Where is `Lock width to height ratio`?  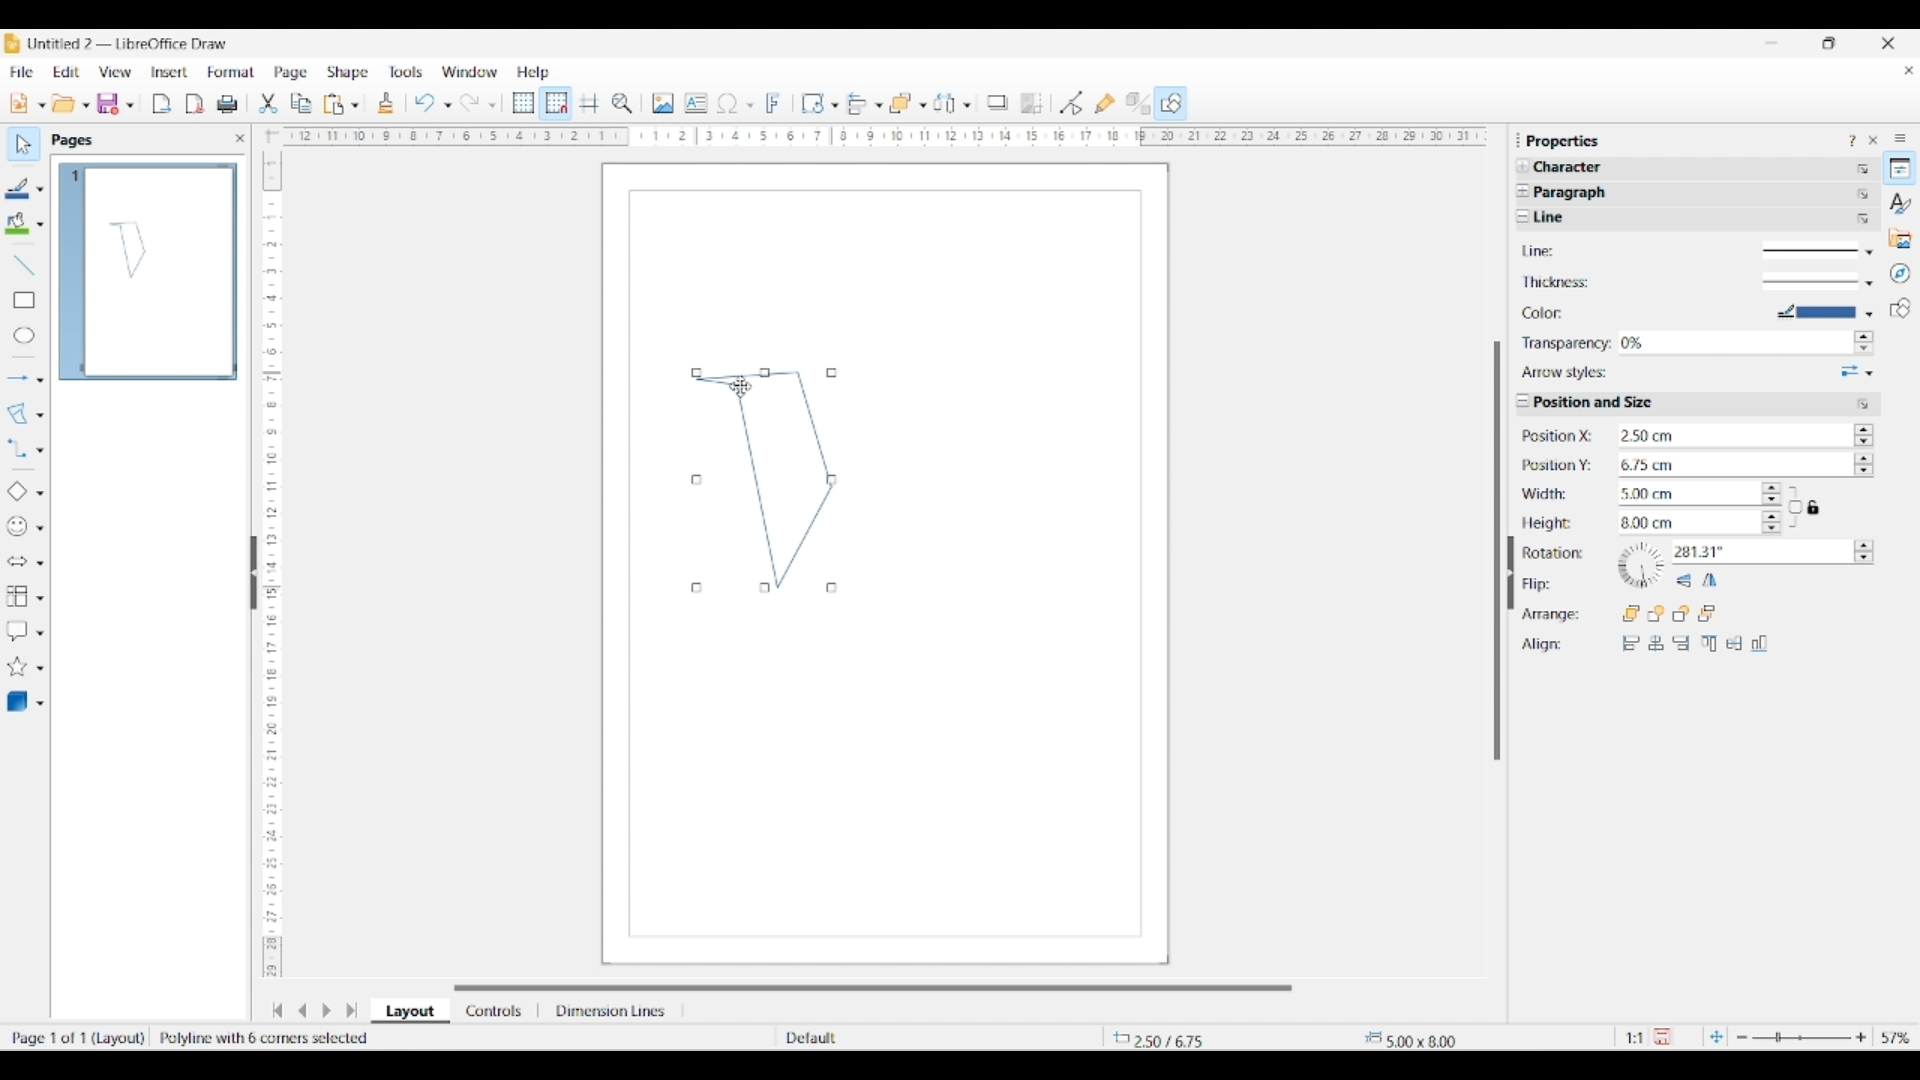 Lock width to height ratio is located at coordinates (1795, 507).